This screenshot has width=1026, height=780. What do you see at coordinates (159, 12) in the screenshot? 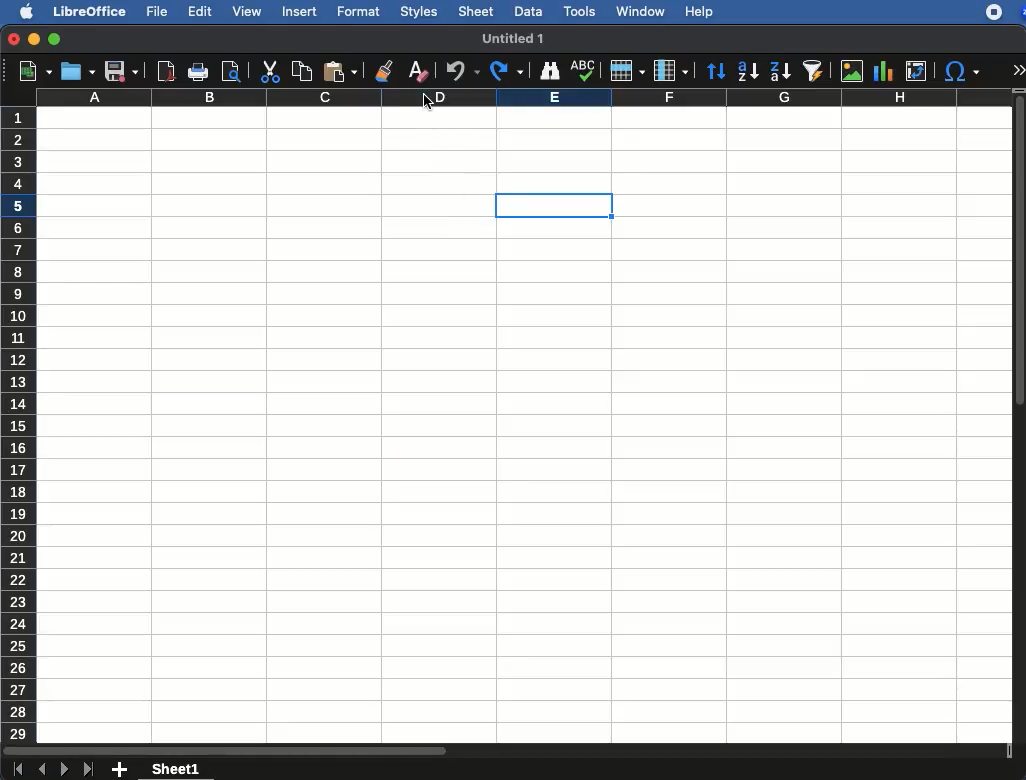
I see `file` at bounding box center [159, 12].